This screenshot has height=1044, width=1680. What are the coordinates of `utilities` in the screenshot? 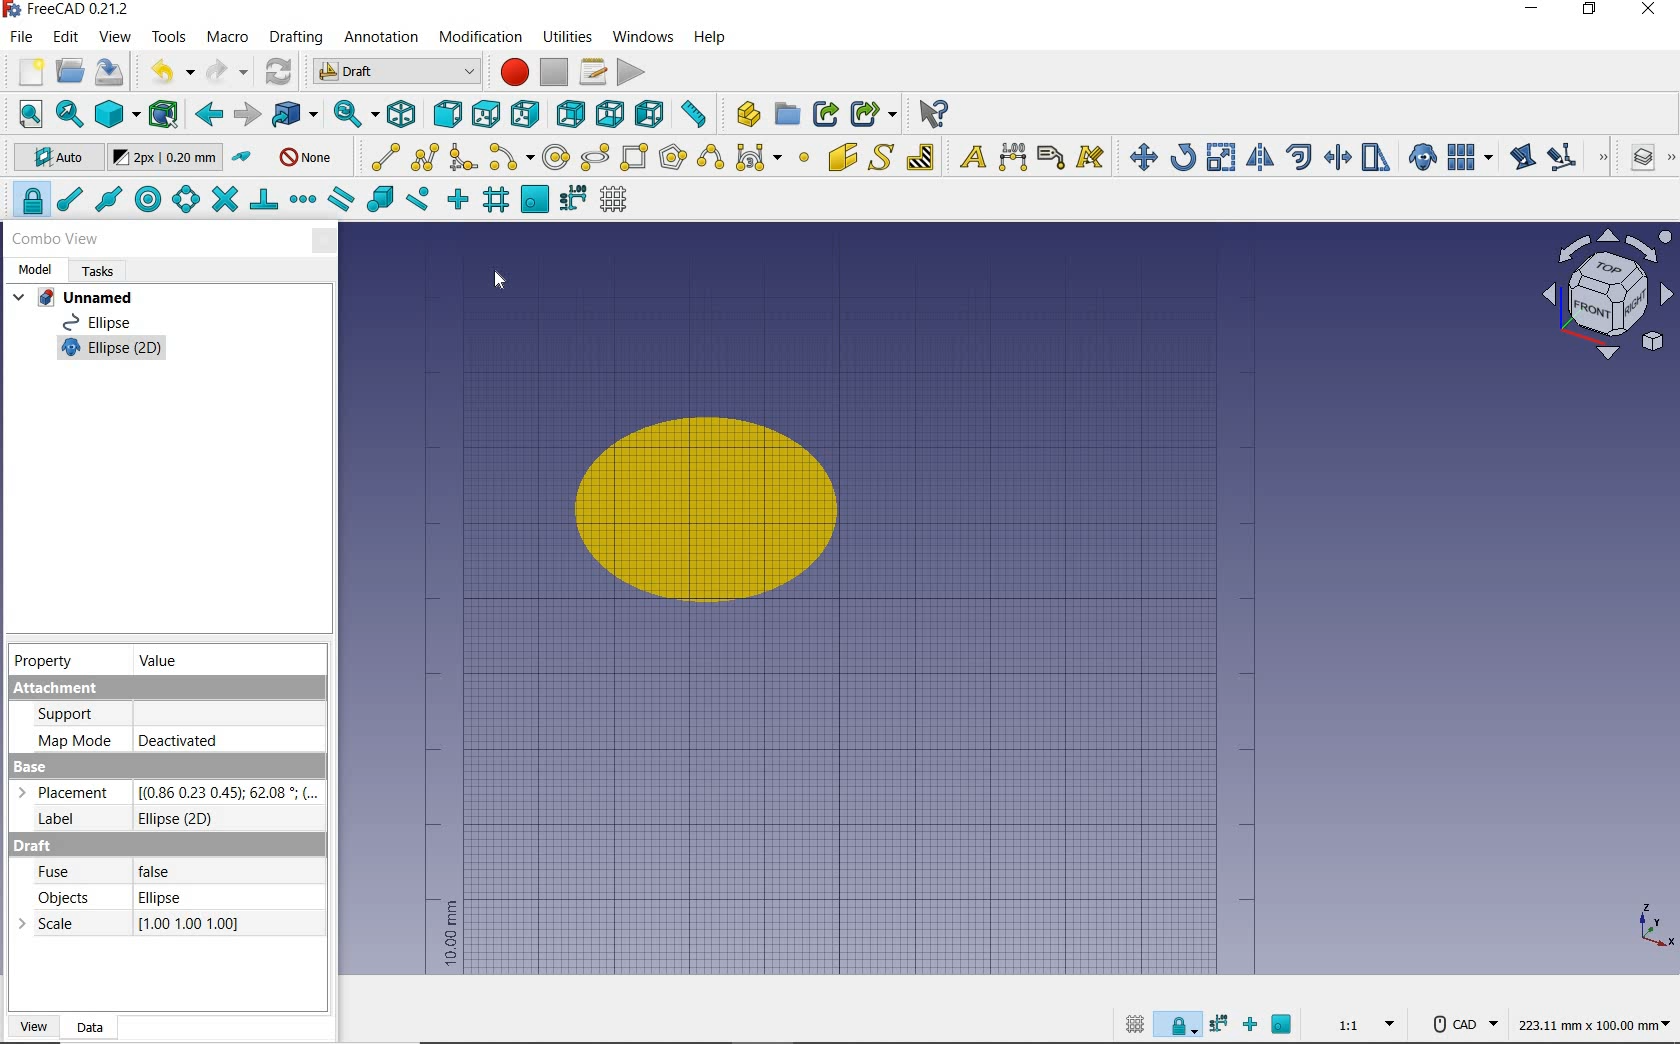 It's located at (569, 39).